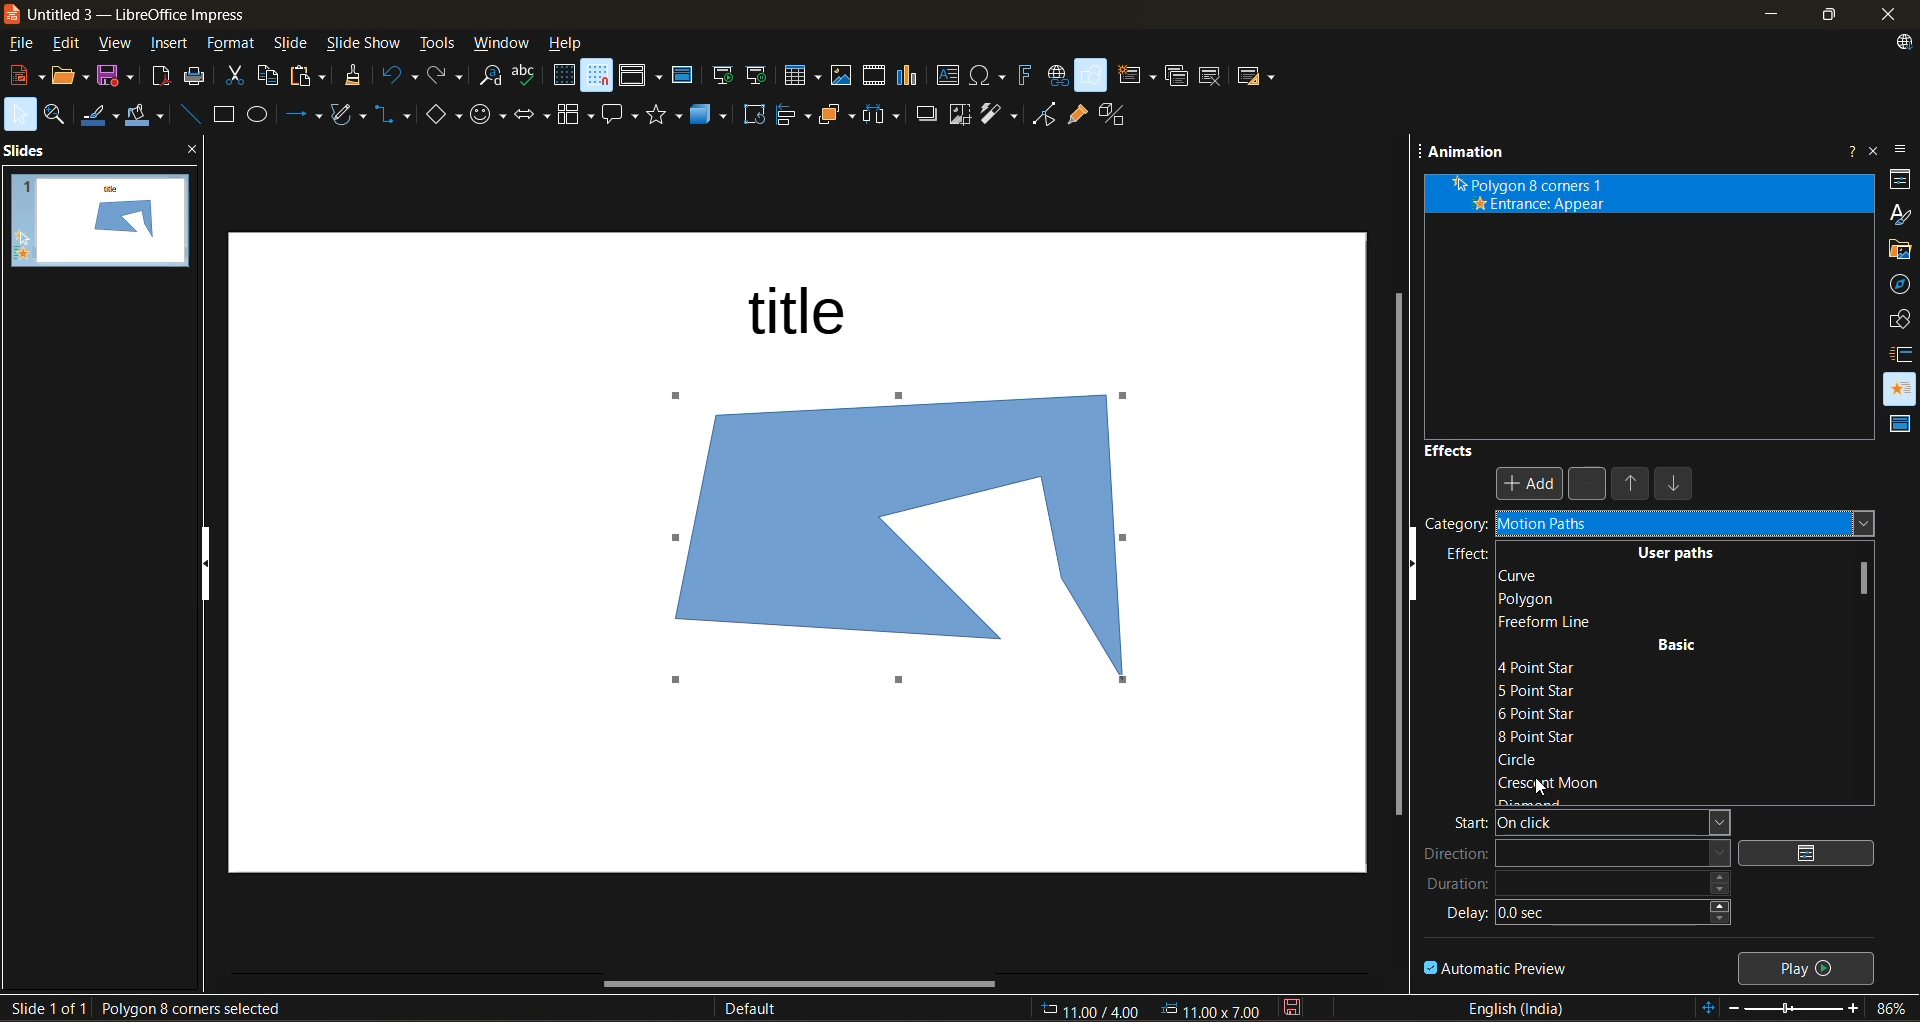  I want to click on insert image, so click(840, 75).